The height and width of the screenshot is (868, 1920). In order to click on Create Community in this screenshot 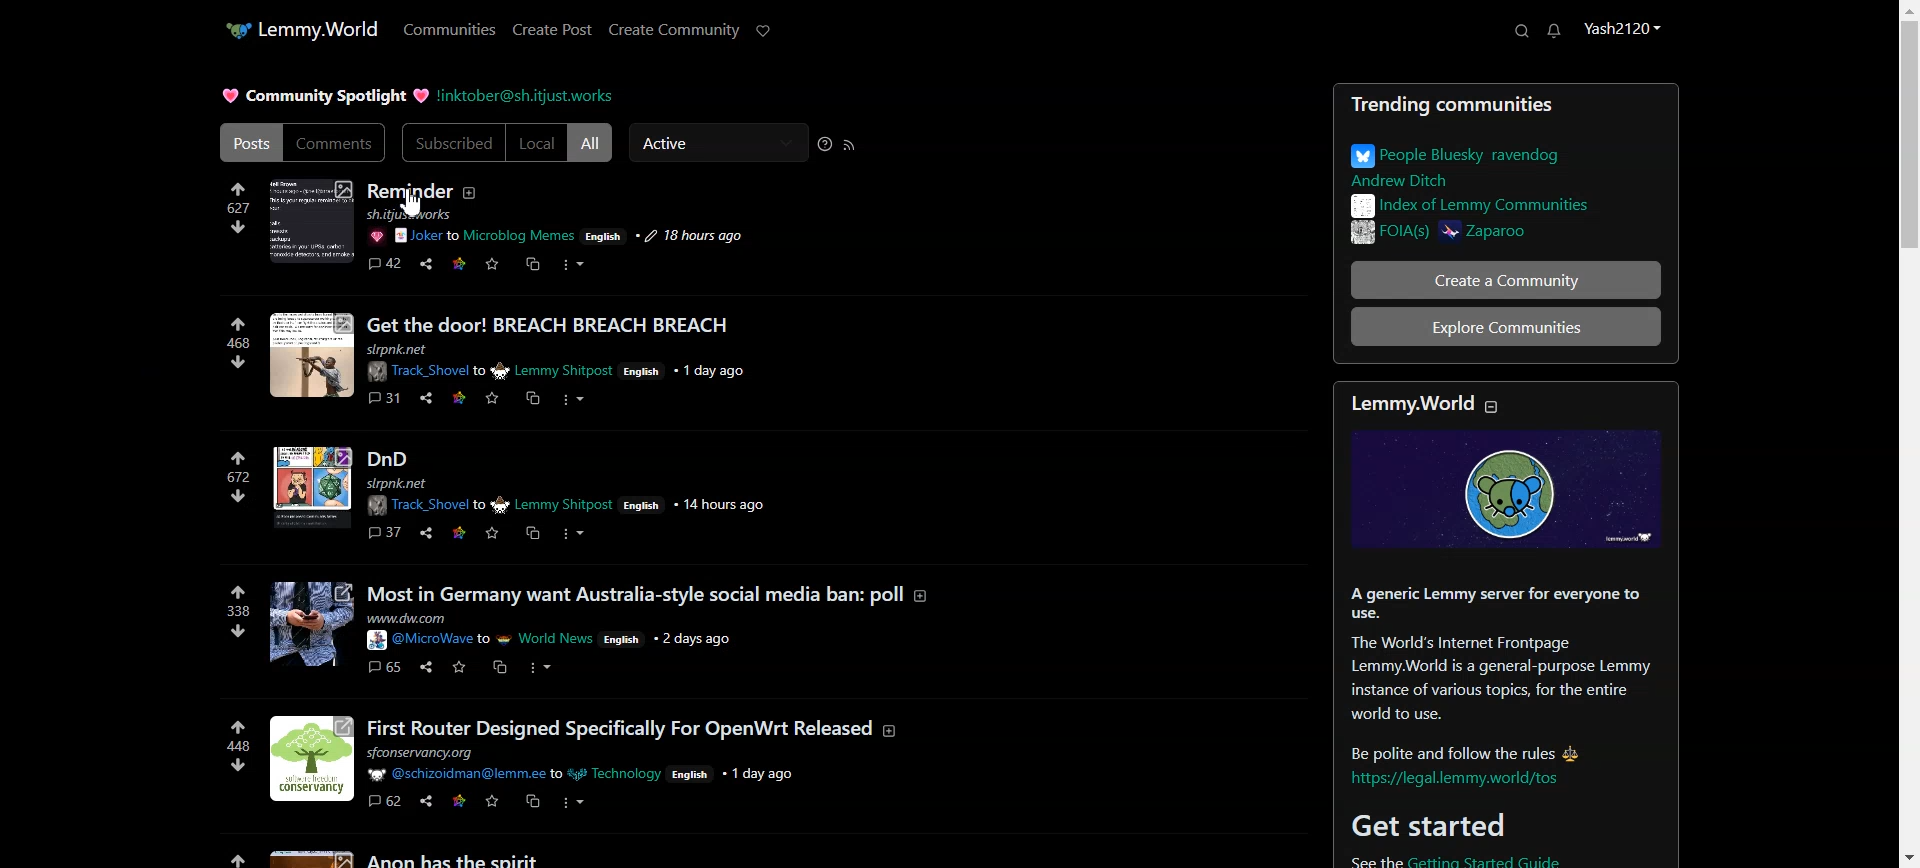, I will do `click(674, 30)`.